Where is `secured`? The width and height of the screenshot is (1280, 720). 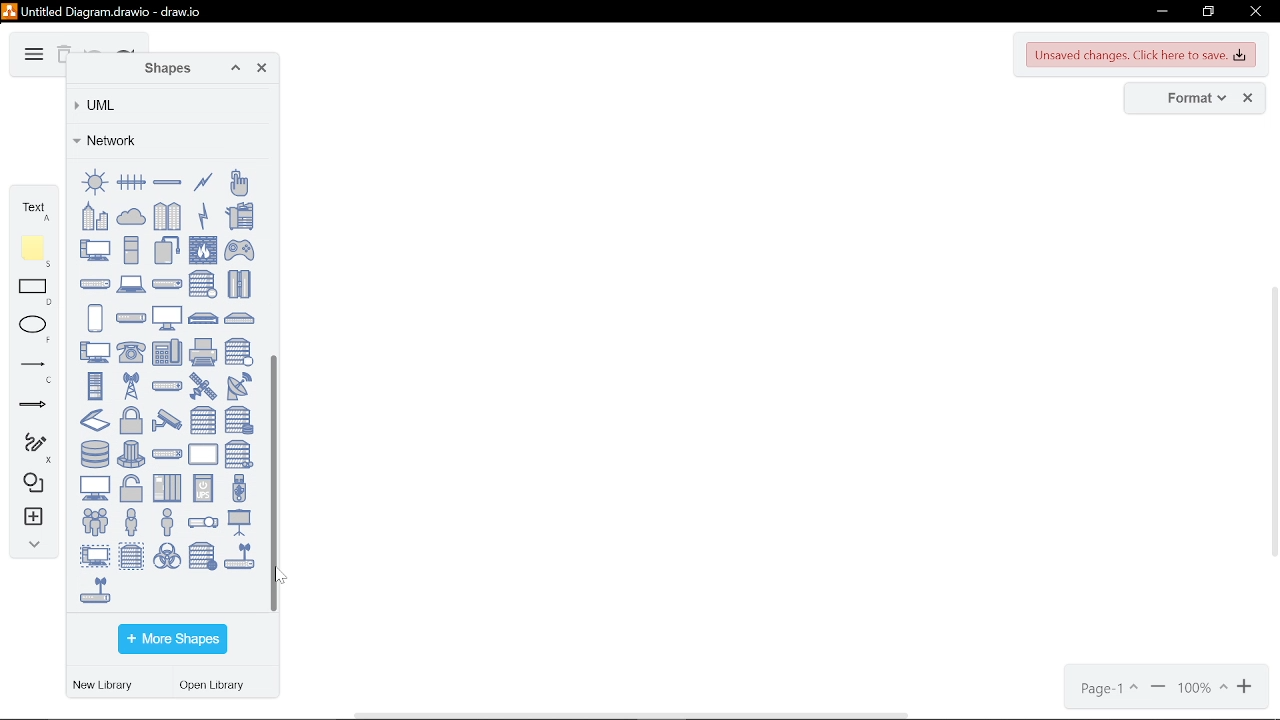
secured is located at coordinates (131, 421).